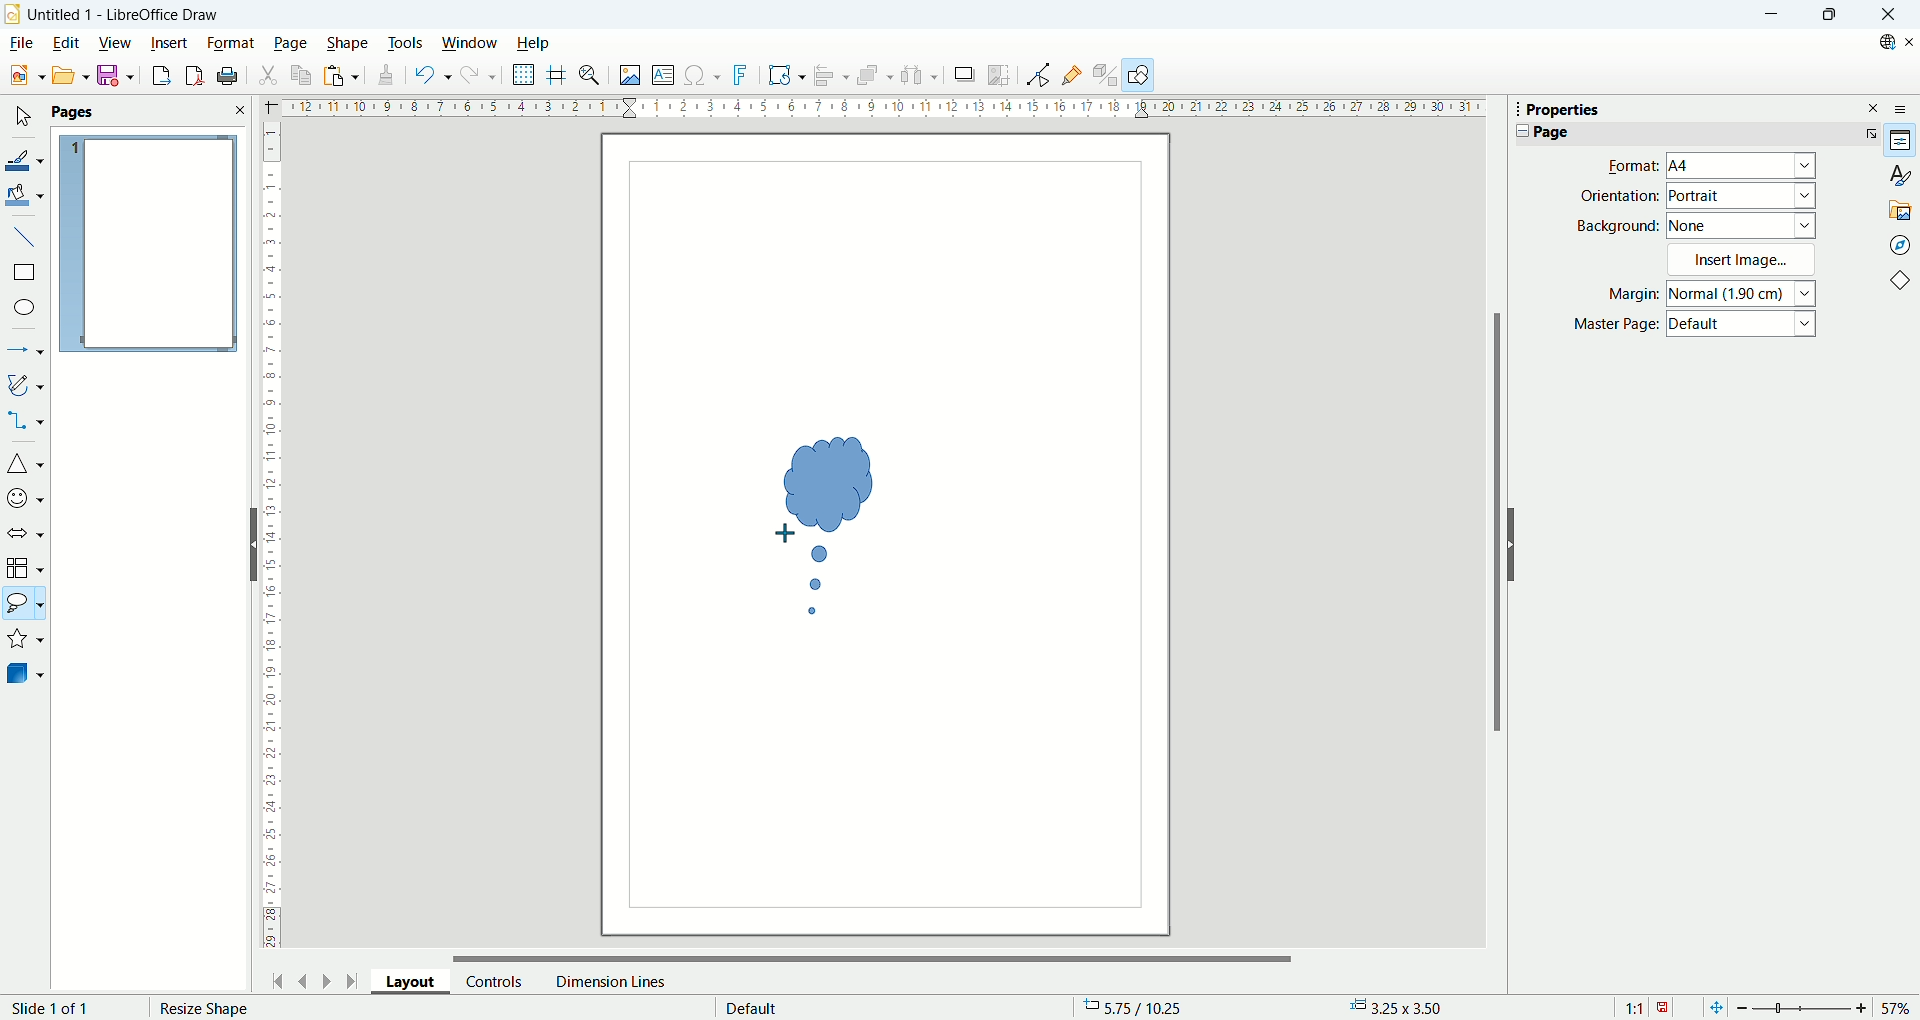 The image size is (1920, 1020). What do you see at coordinates (1037, 75) in the screenshot?
I see `point edit mode` at bounding box center [1037, 75].